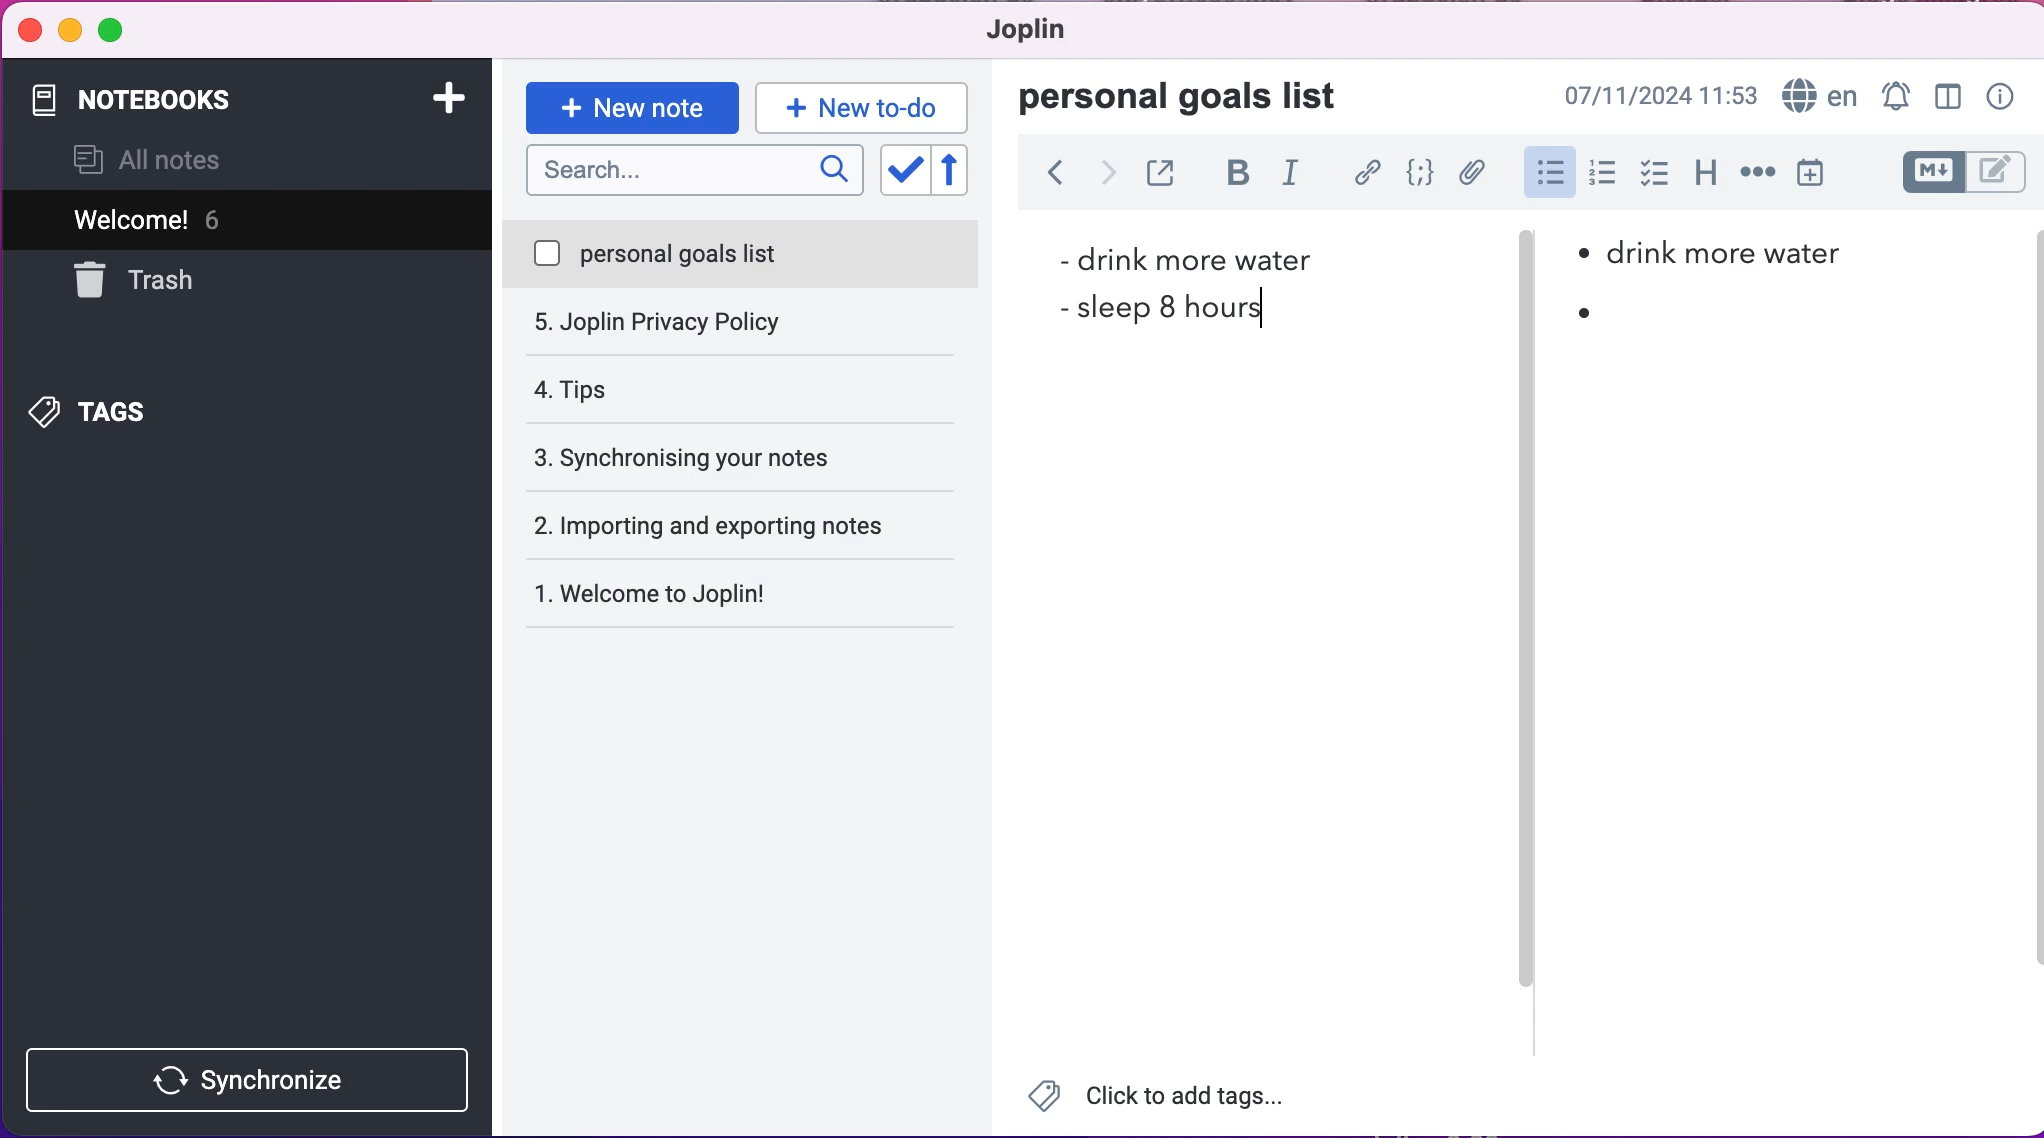 This screenshot has width=2044, height=1138. I want to click on check box, so click(1654, 180).